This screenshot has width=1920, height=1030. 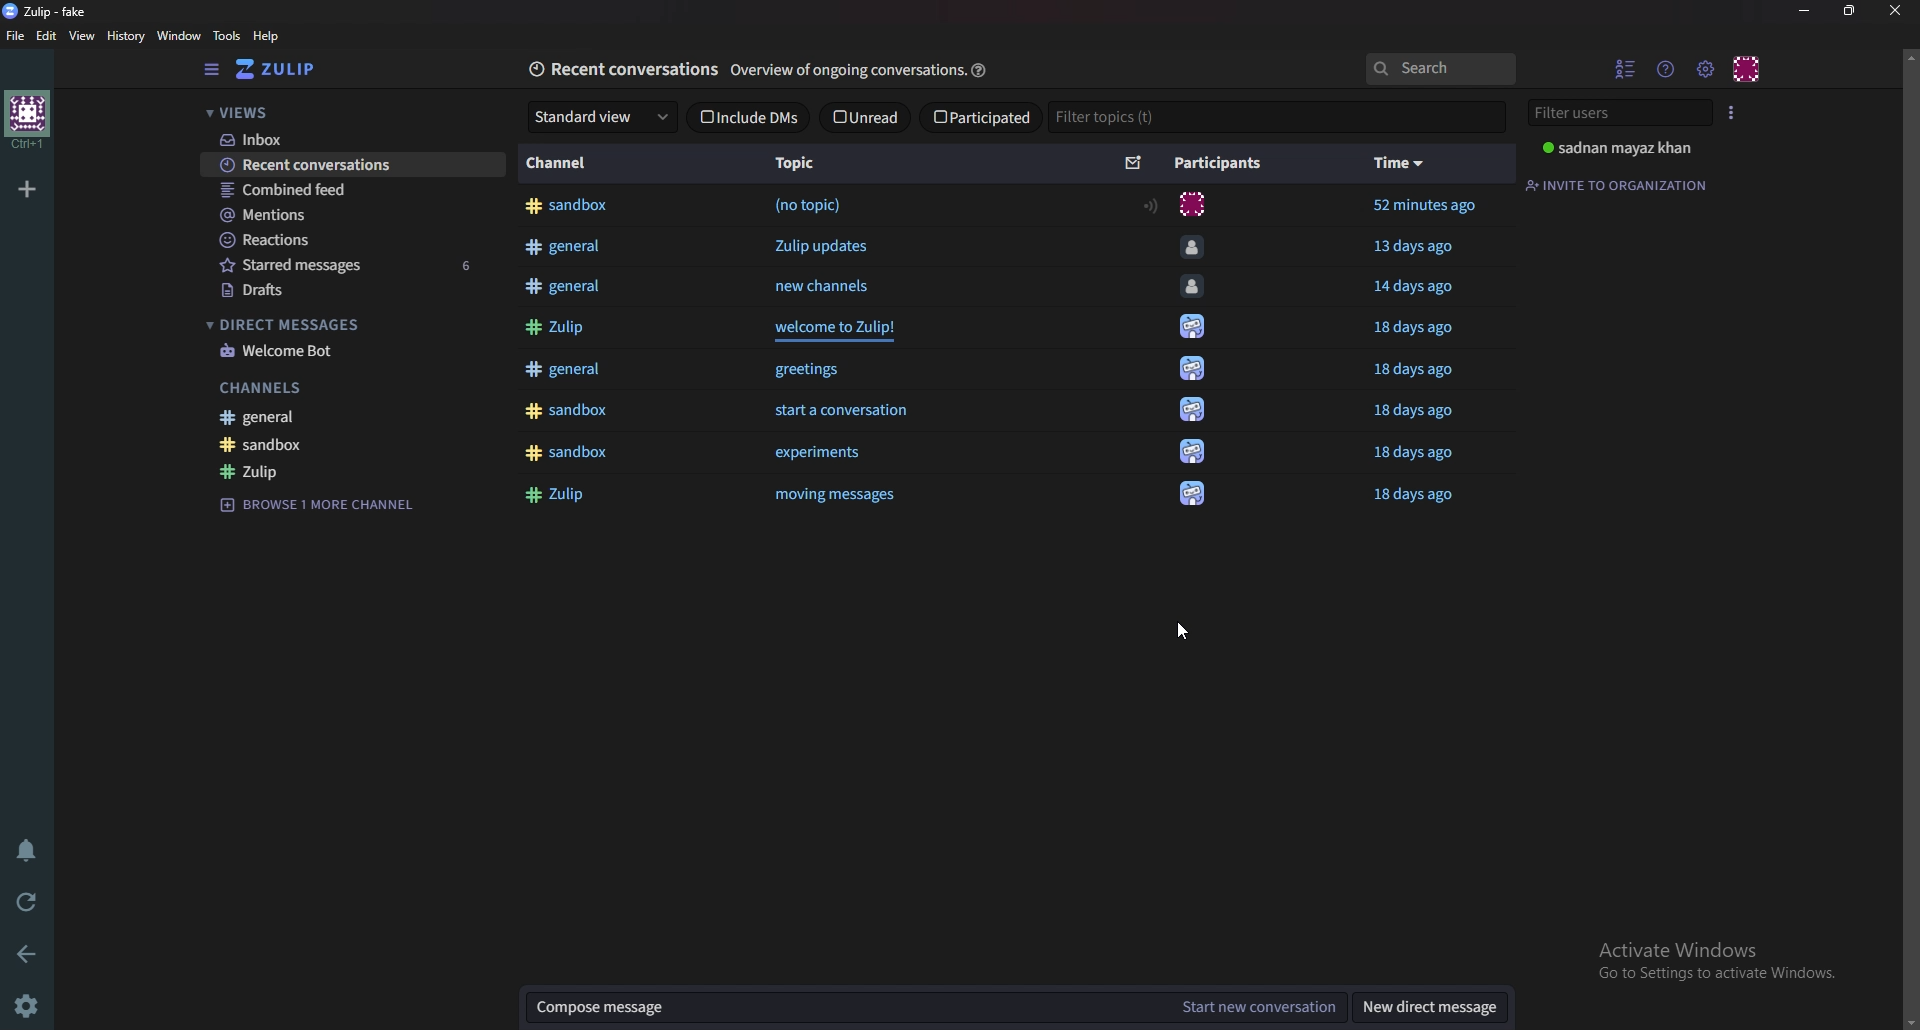 What do you see at coordinates (332, 469) in the screenshot?
I see `zulip` at bounding box center [332, 469].